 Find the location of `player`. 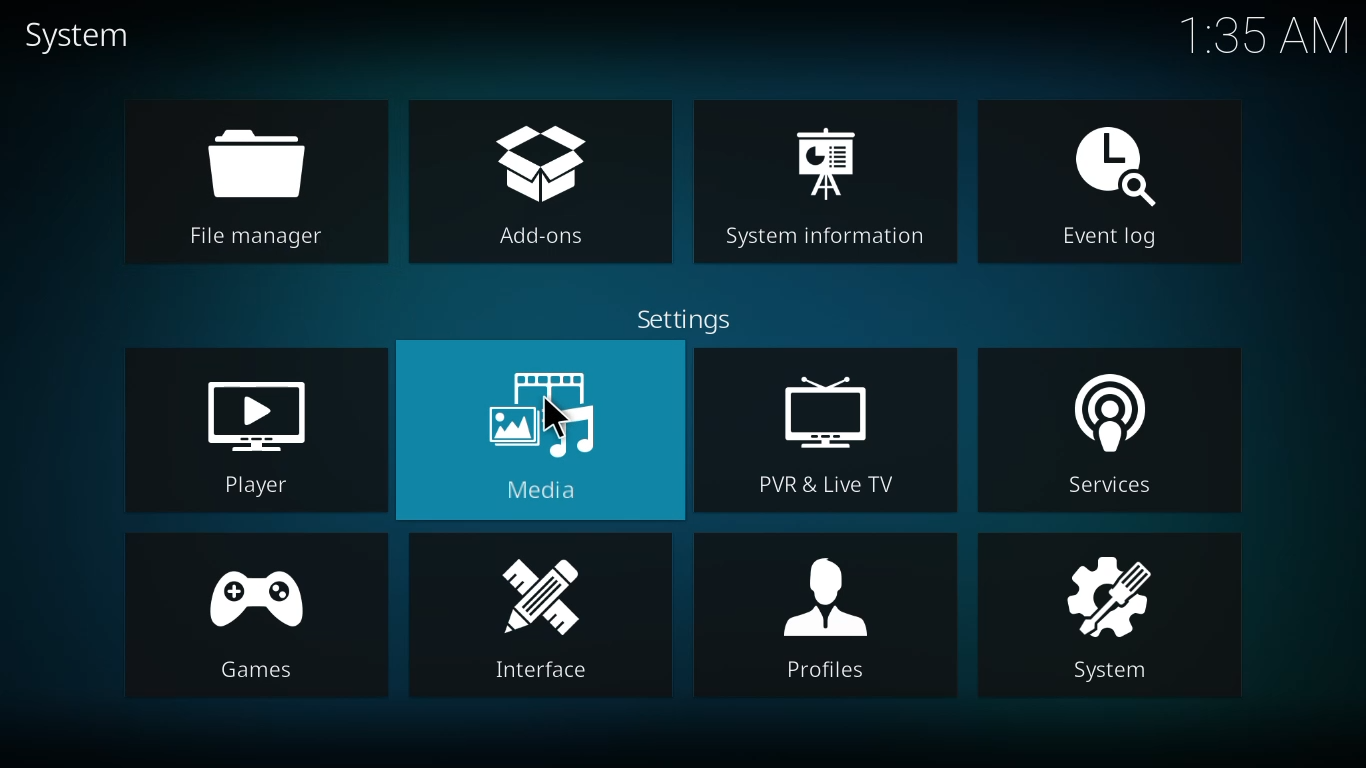

player is located at coordinates (258, 433).